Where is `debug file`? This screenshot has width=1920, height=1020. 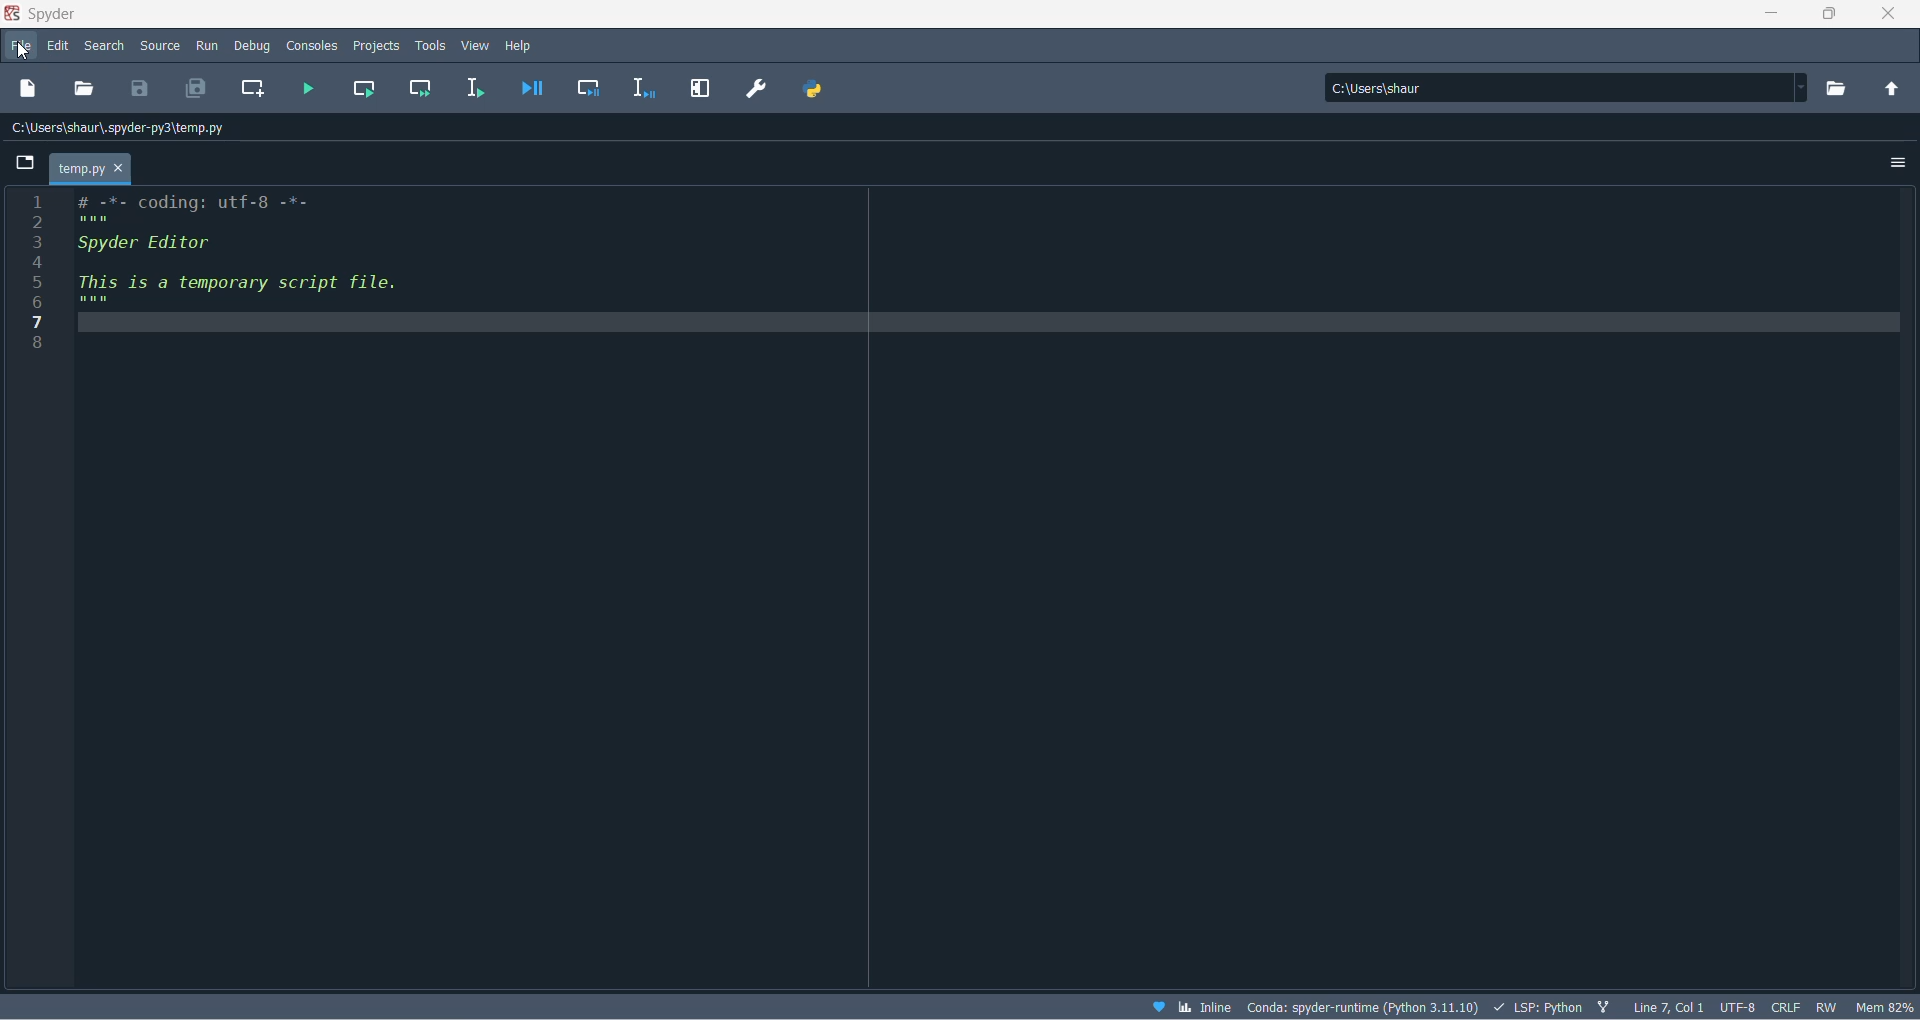 debug file is located at coordinates (532, 93).